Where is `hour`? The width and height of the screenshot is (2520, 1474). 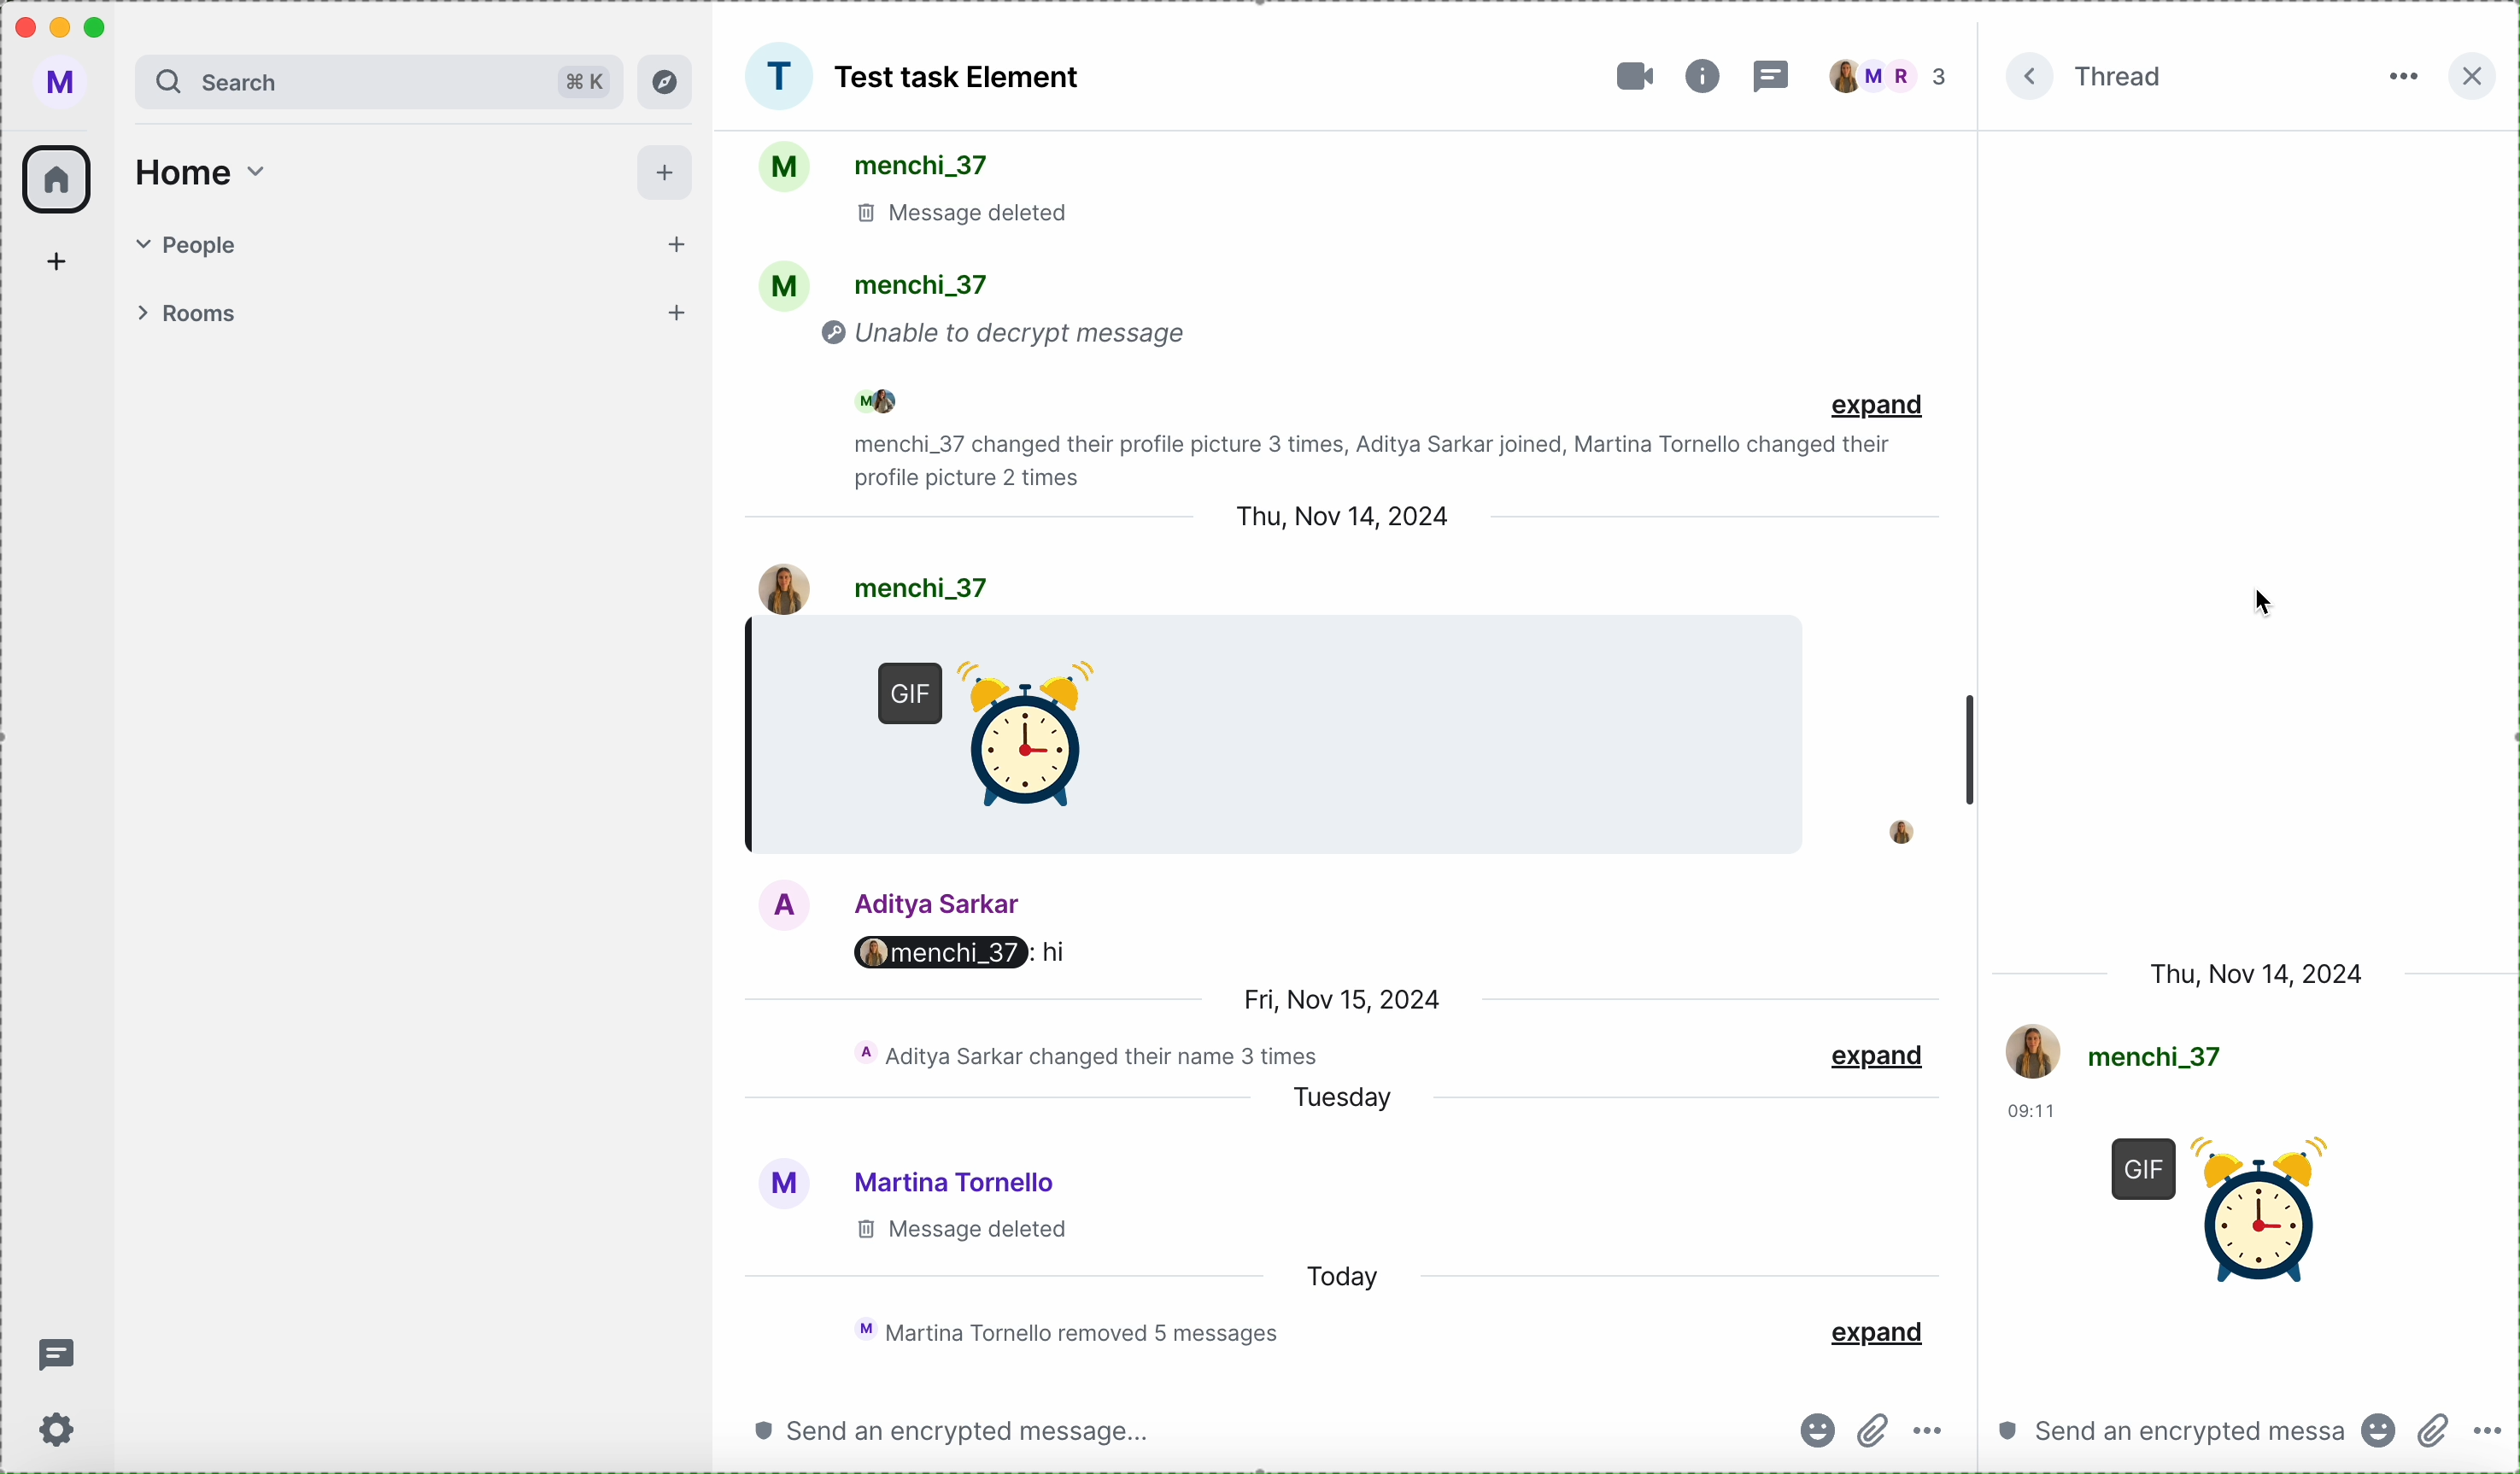 hour is located at coordinates (788, 636).